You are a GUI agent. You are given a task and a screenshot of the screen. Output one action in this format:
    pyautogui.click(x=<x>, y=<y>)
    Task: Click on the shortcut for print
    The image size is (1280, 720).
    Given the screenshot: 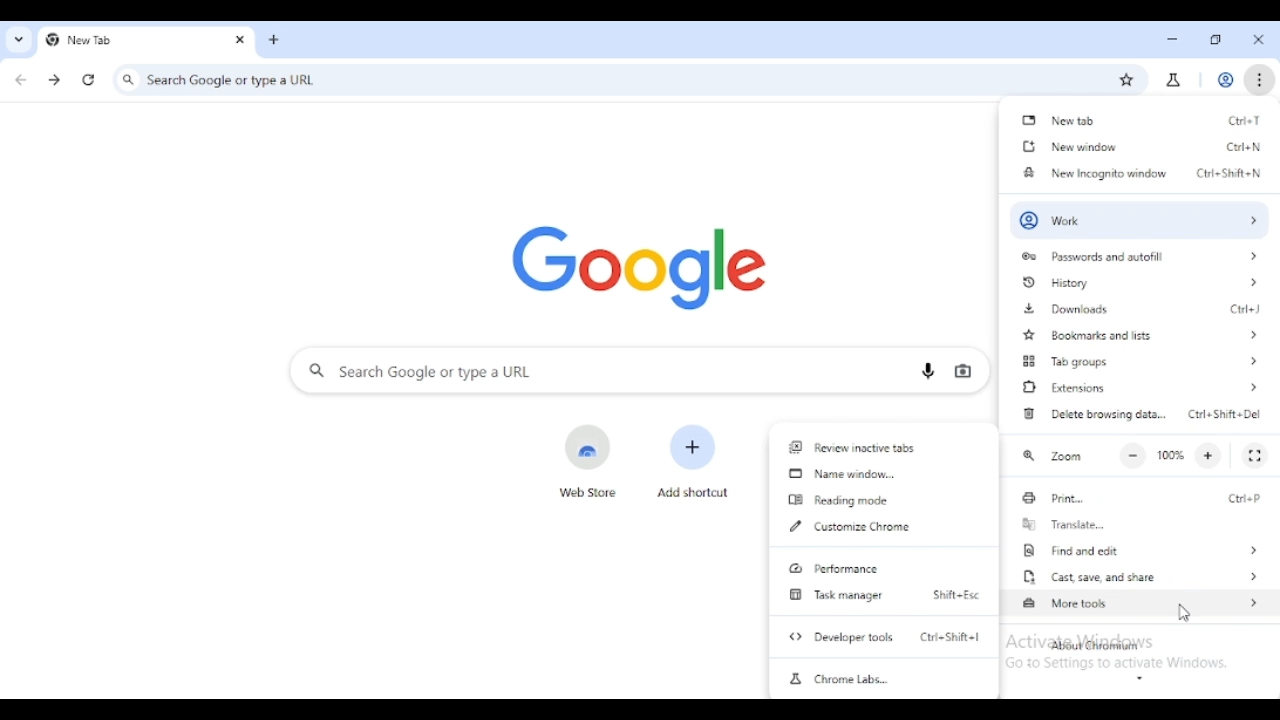 What is the action you would take?
    pyautogui.click(x=1244, y=498)
    